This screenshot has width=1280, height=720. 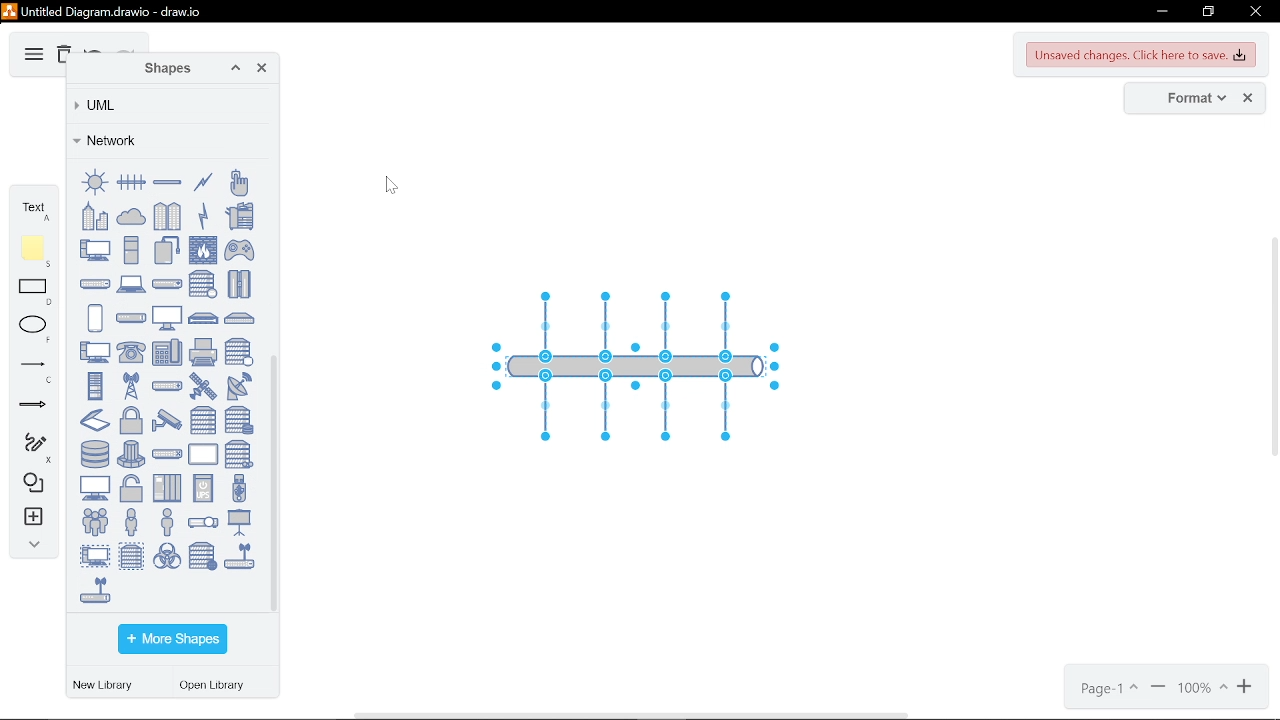 What do you see at coordinates (95, 589) in the screenshot?
I see `wireless modem` at bounding box center [95, 589].